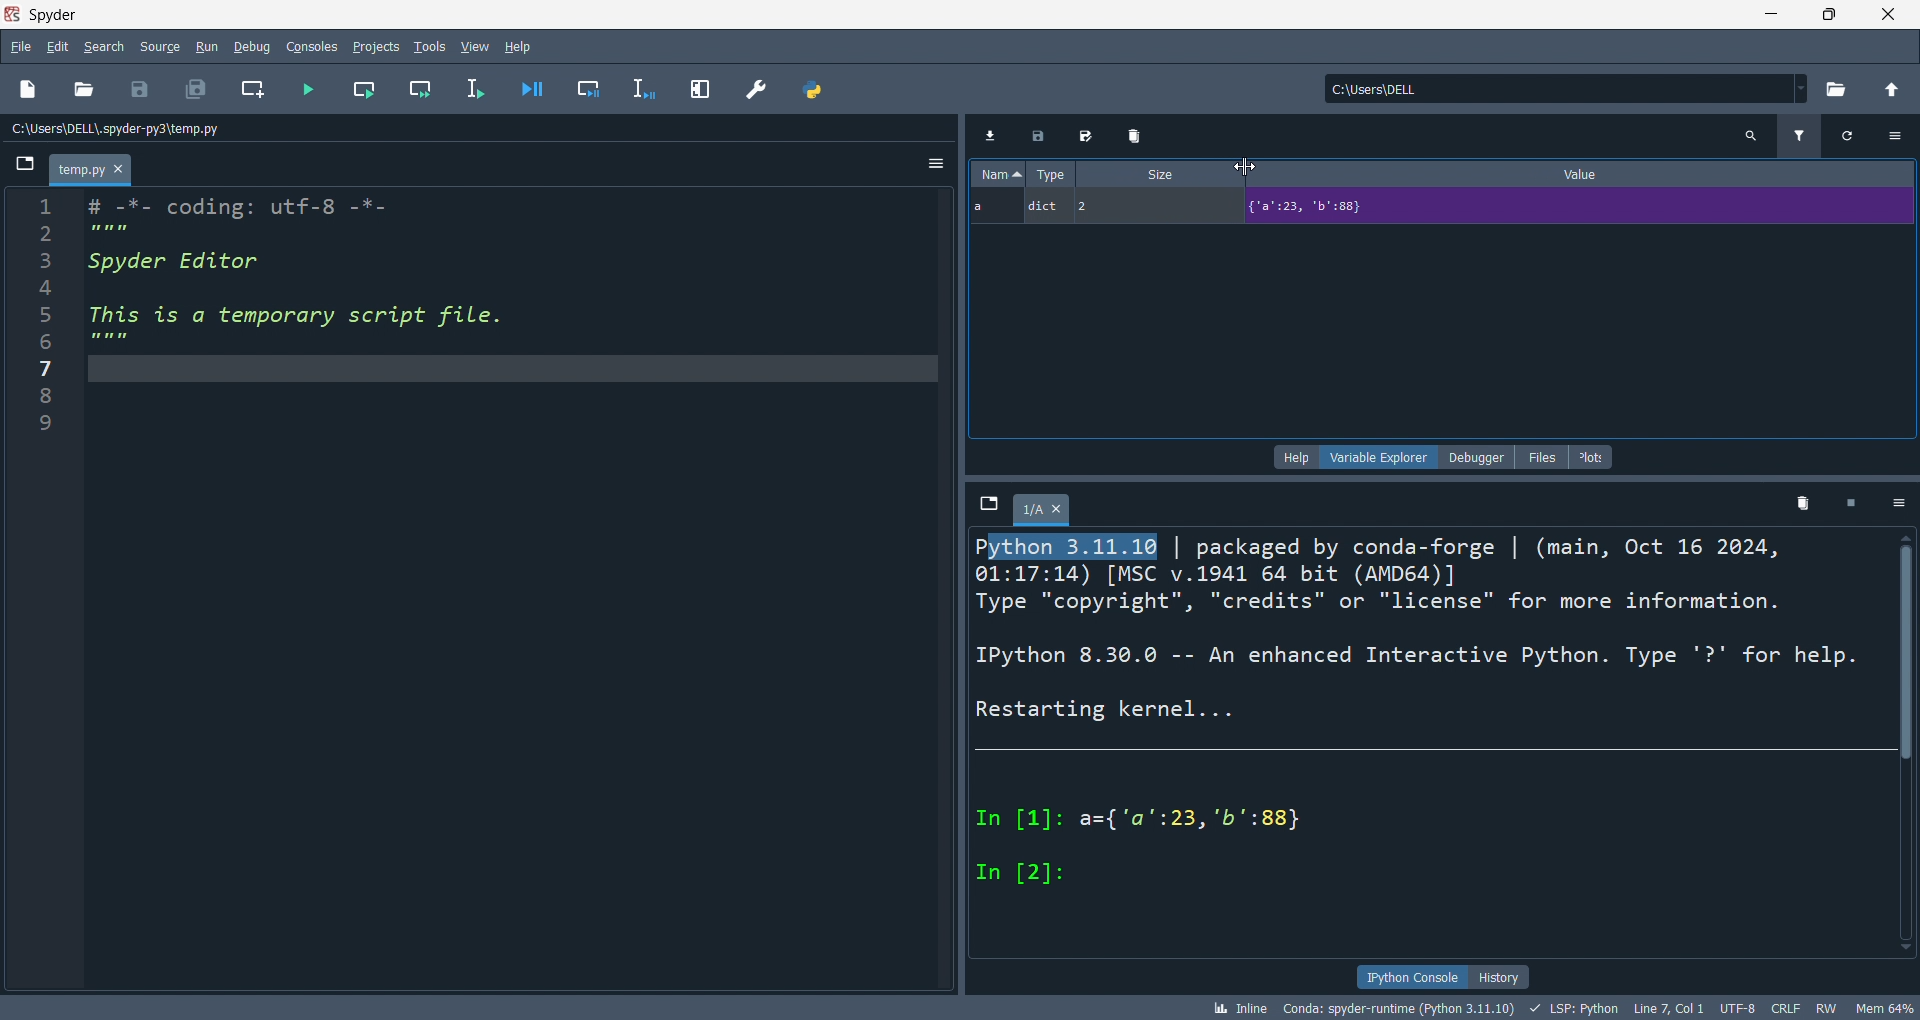 Image resolution: width=1920 pixels, height=1020 pixels. What do you see at coordinates (1128, 137) in the screenshot?
I see `delete data` at bounding box center [1128, 137].